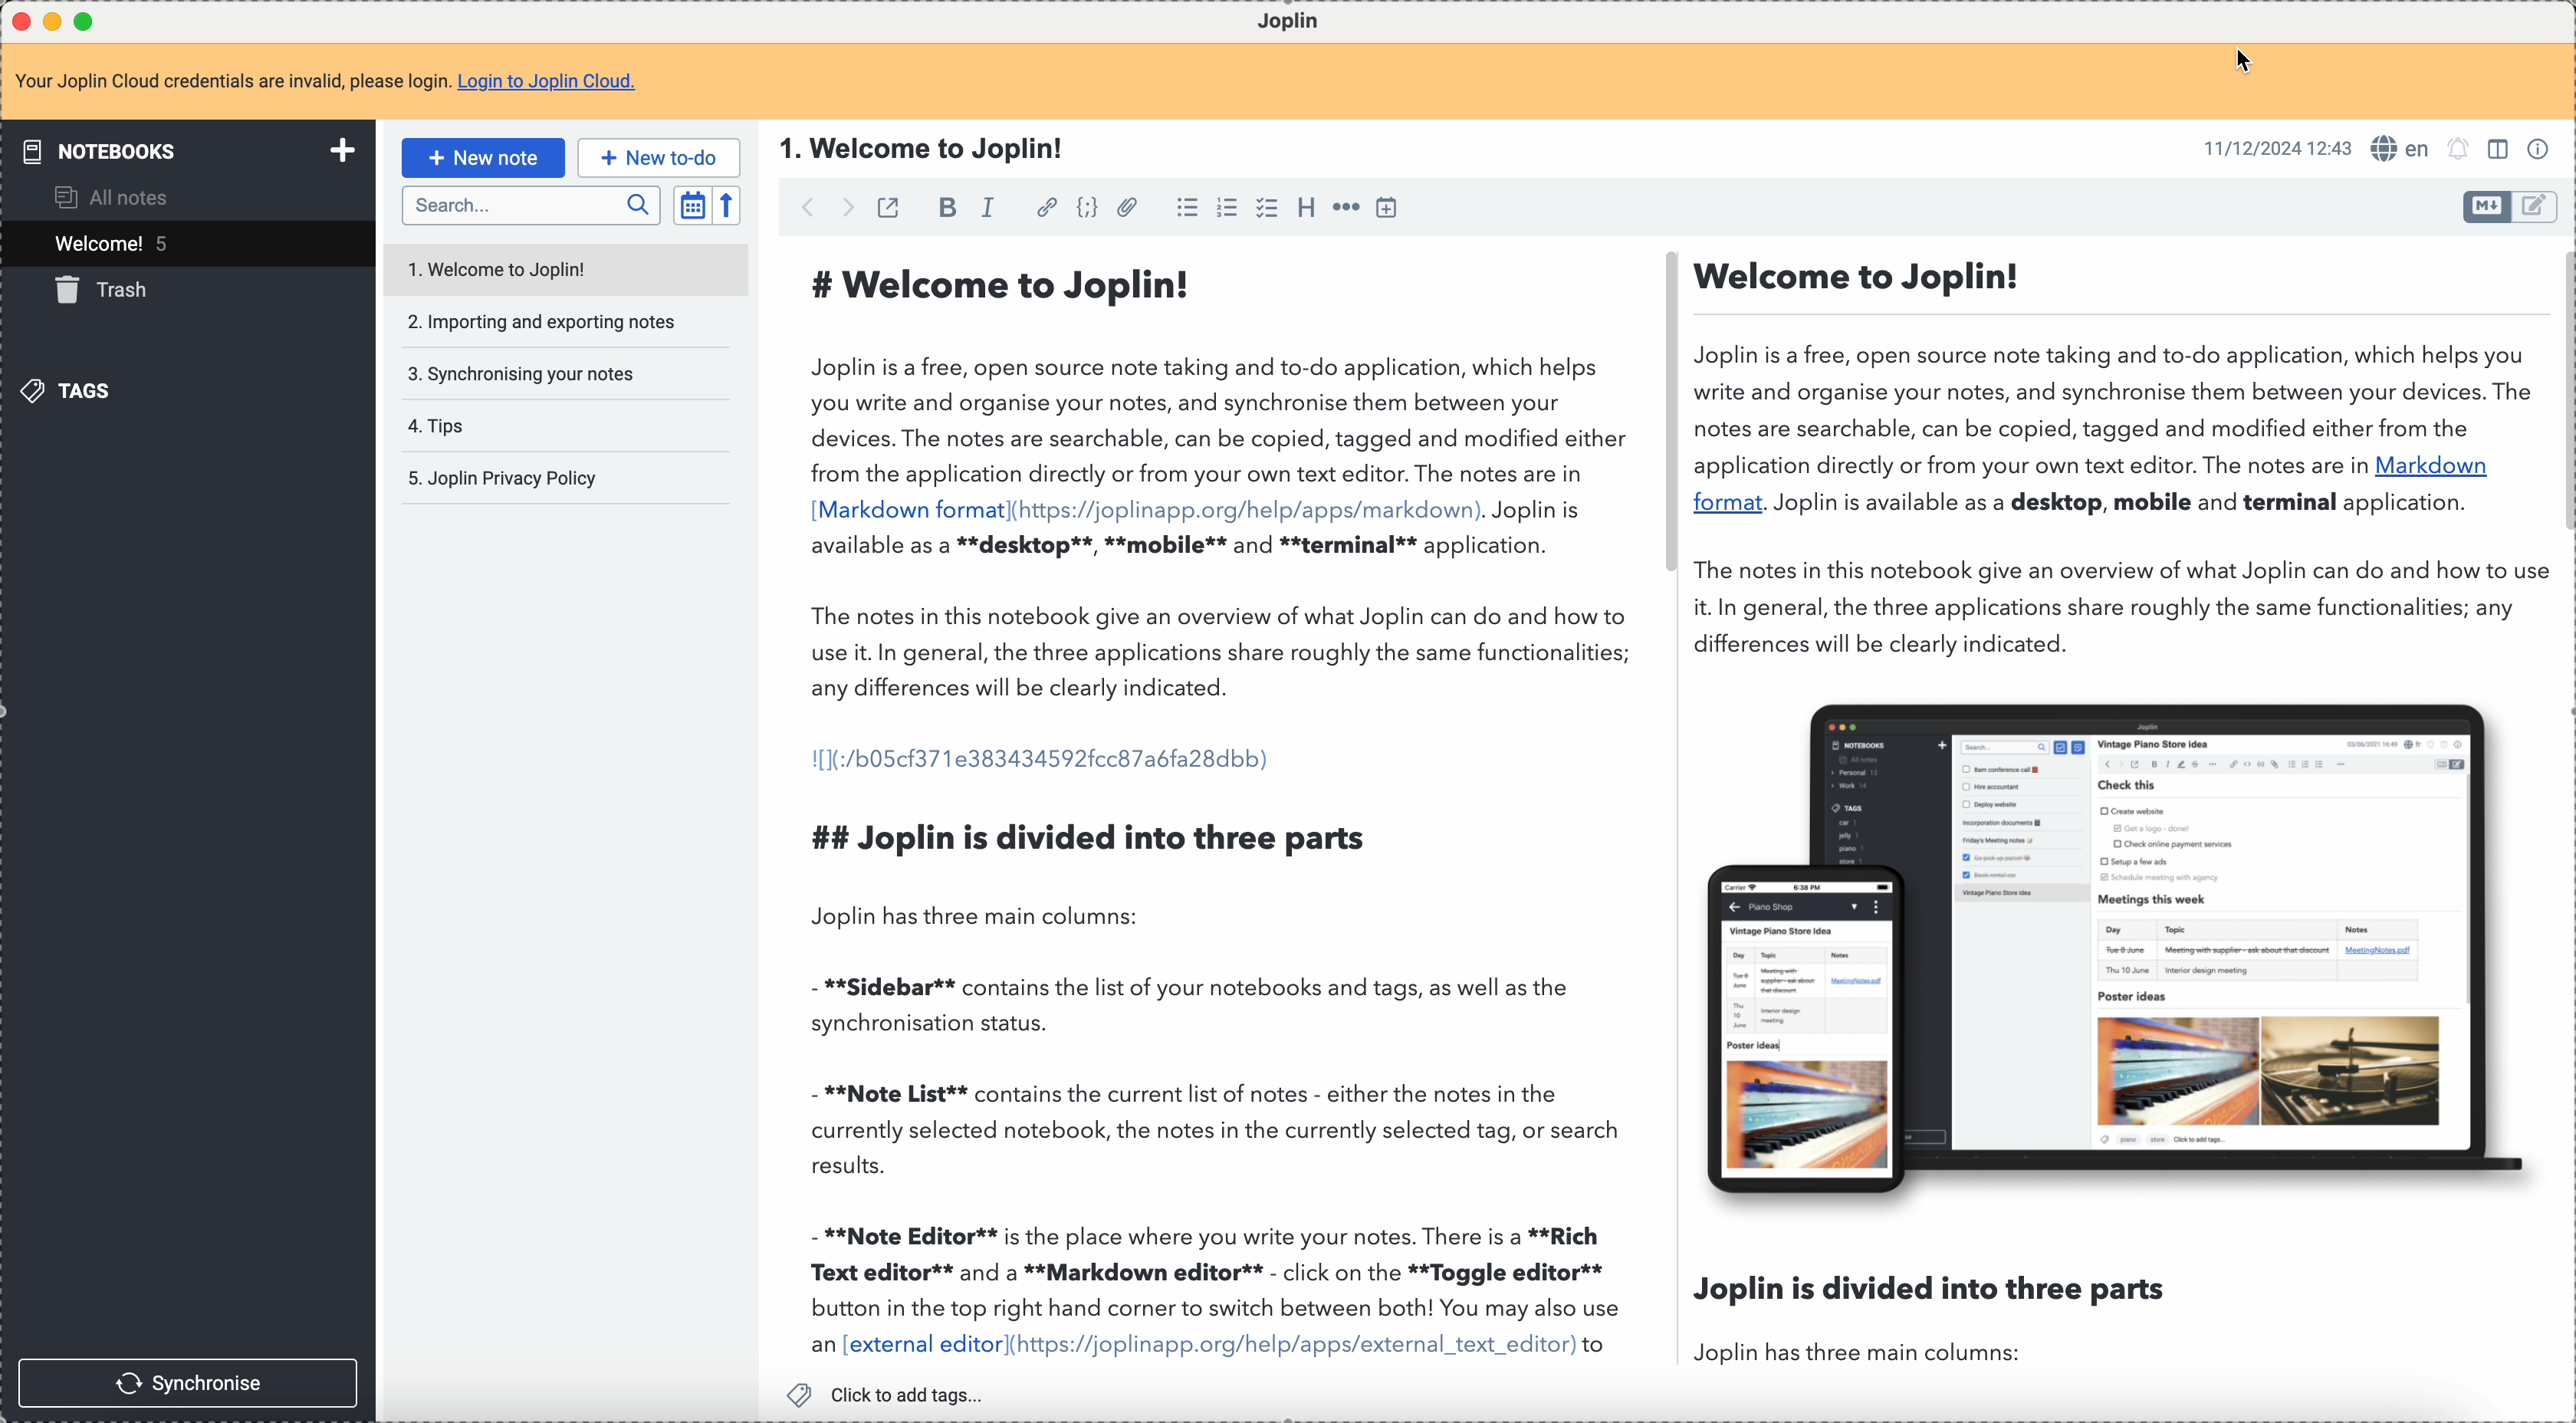  Describe the element at coordinates (2277, 147) in the screenshot. I see `11/12/2024 12:43` at that location.